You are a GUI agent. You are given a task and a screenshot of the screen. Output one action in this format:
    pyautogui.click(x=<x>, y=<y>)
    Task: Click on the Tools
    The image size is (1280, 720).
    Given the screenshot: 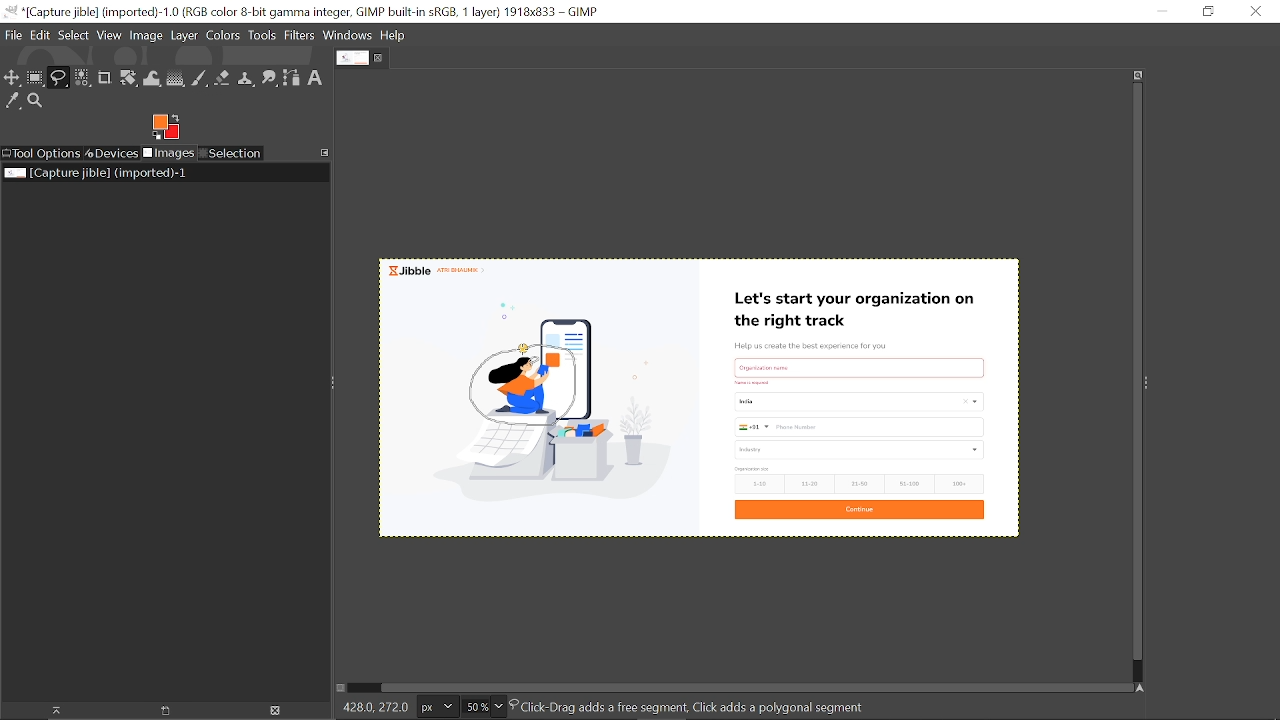 What is the action you would take?
    pyautogui.click(x=262, y=36)
    